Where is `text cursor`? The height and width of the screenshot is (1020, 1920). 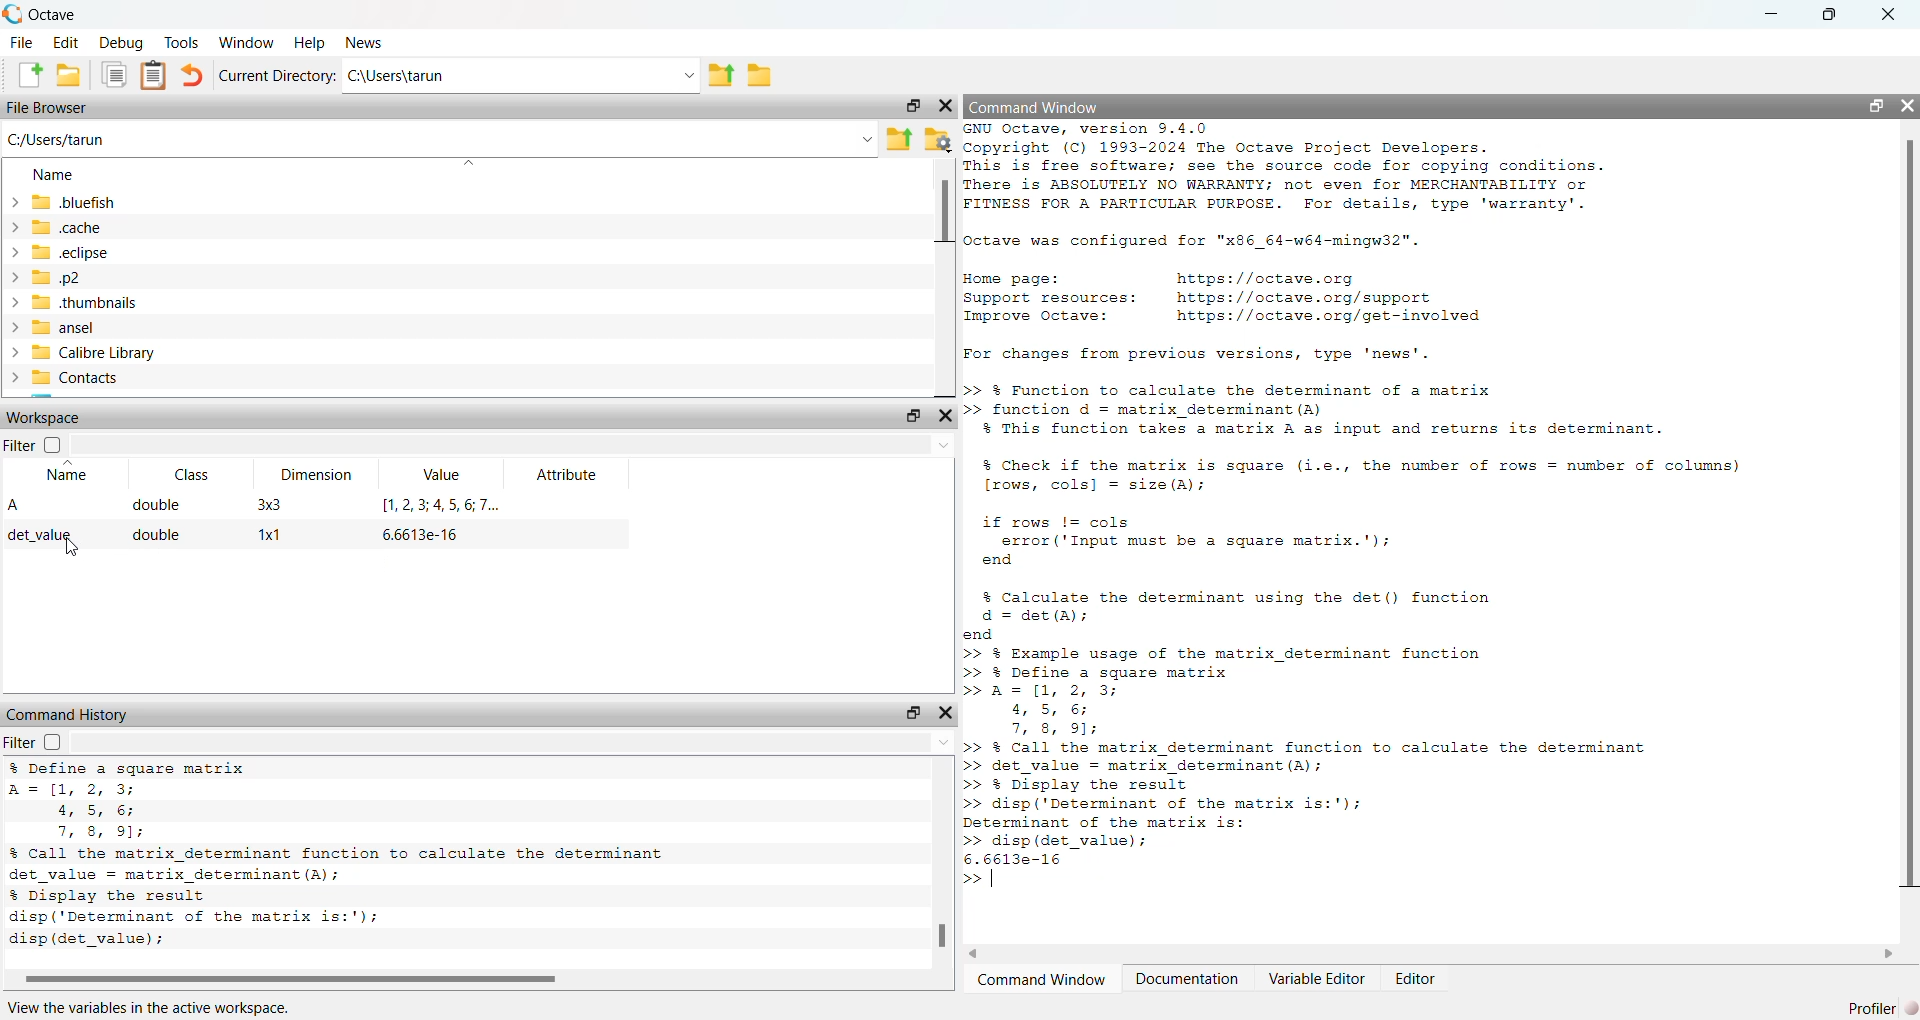
text cursor is located at coordinates (992, 880).